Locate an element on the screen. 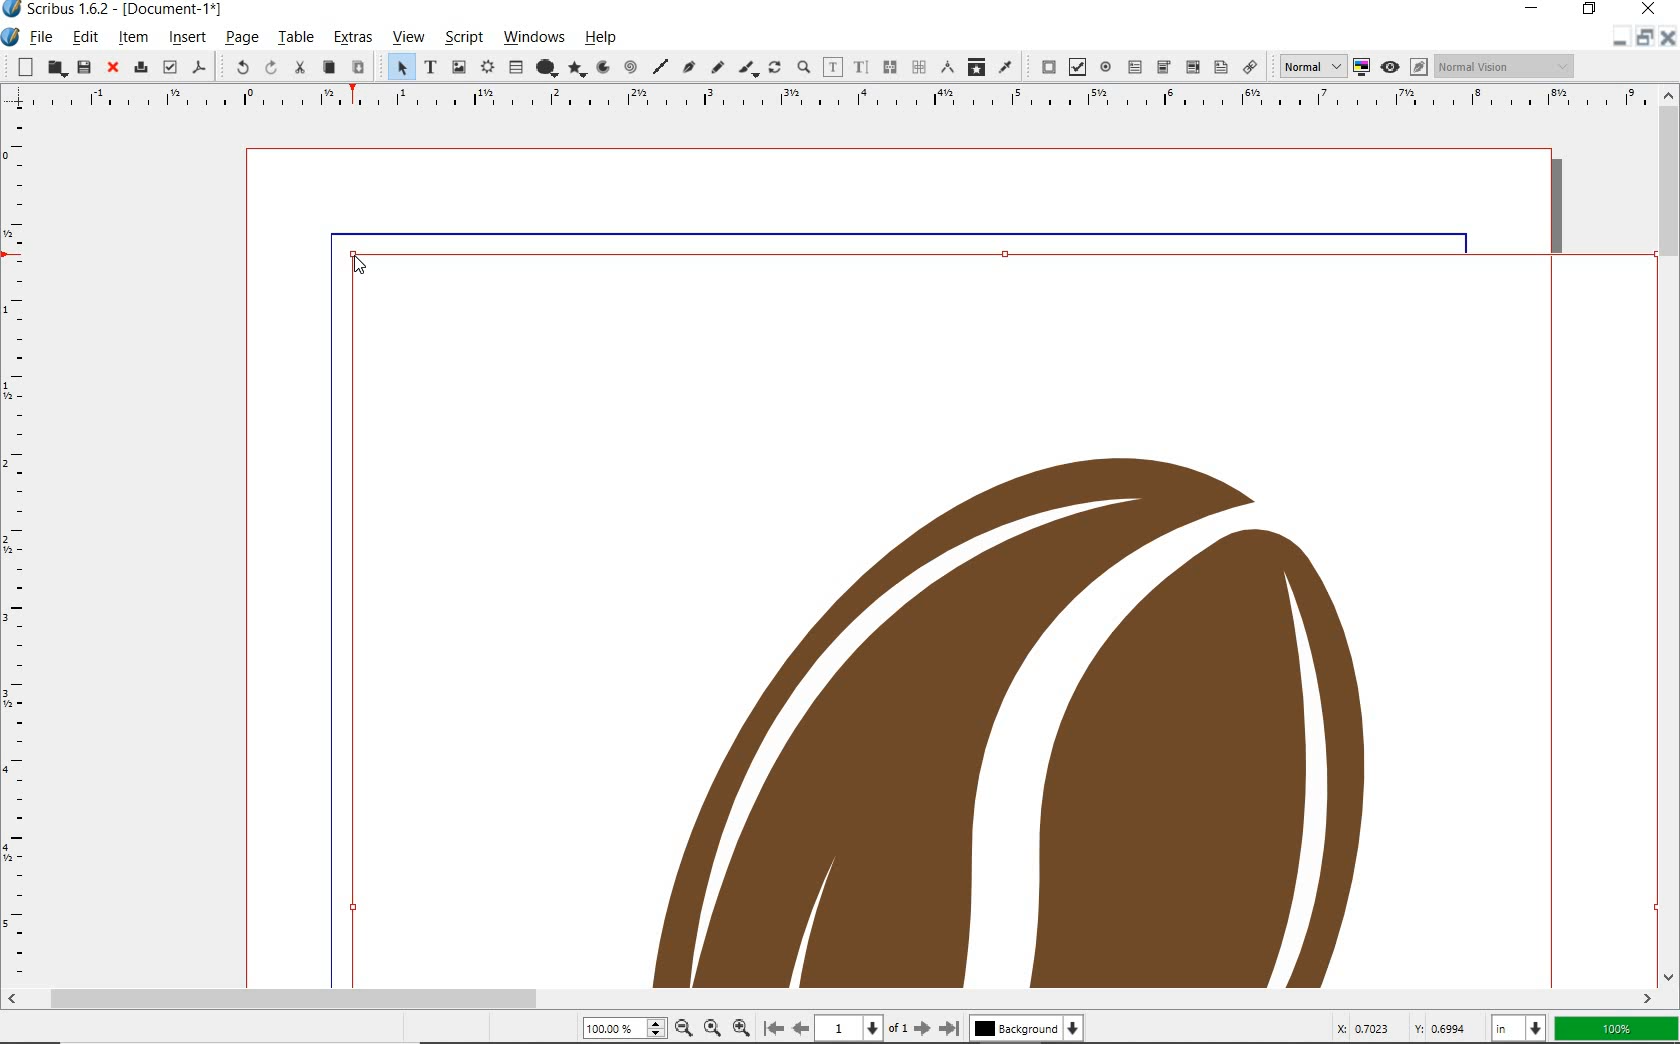  undo is located at coordinates (238, 67).